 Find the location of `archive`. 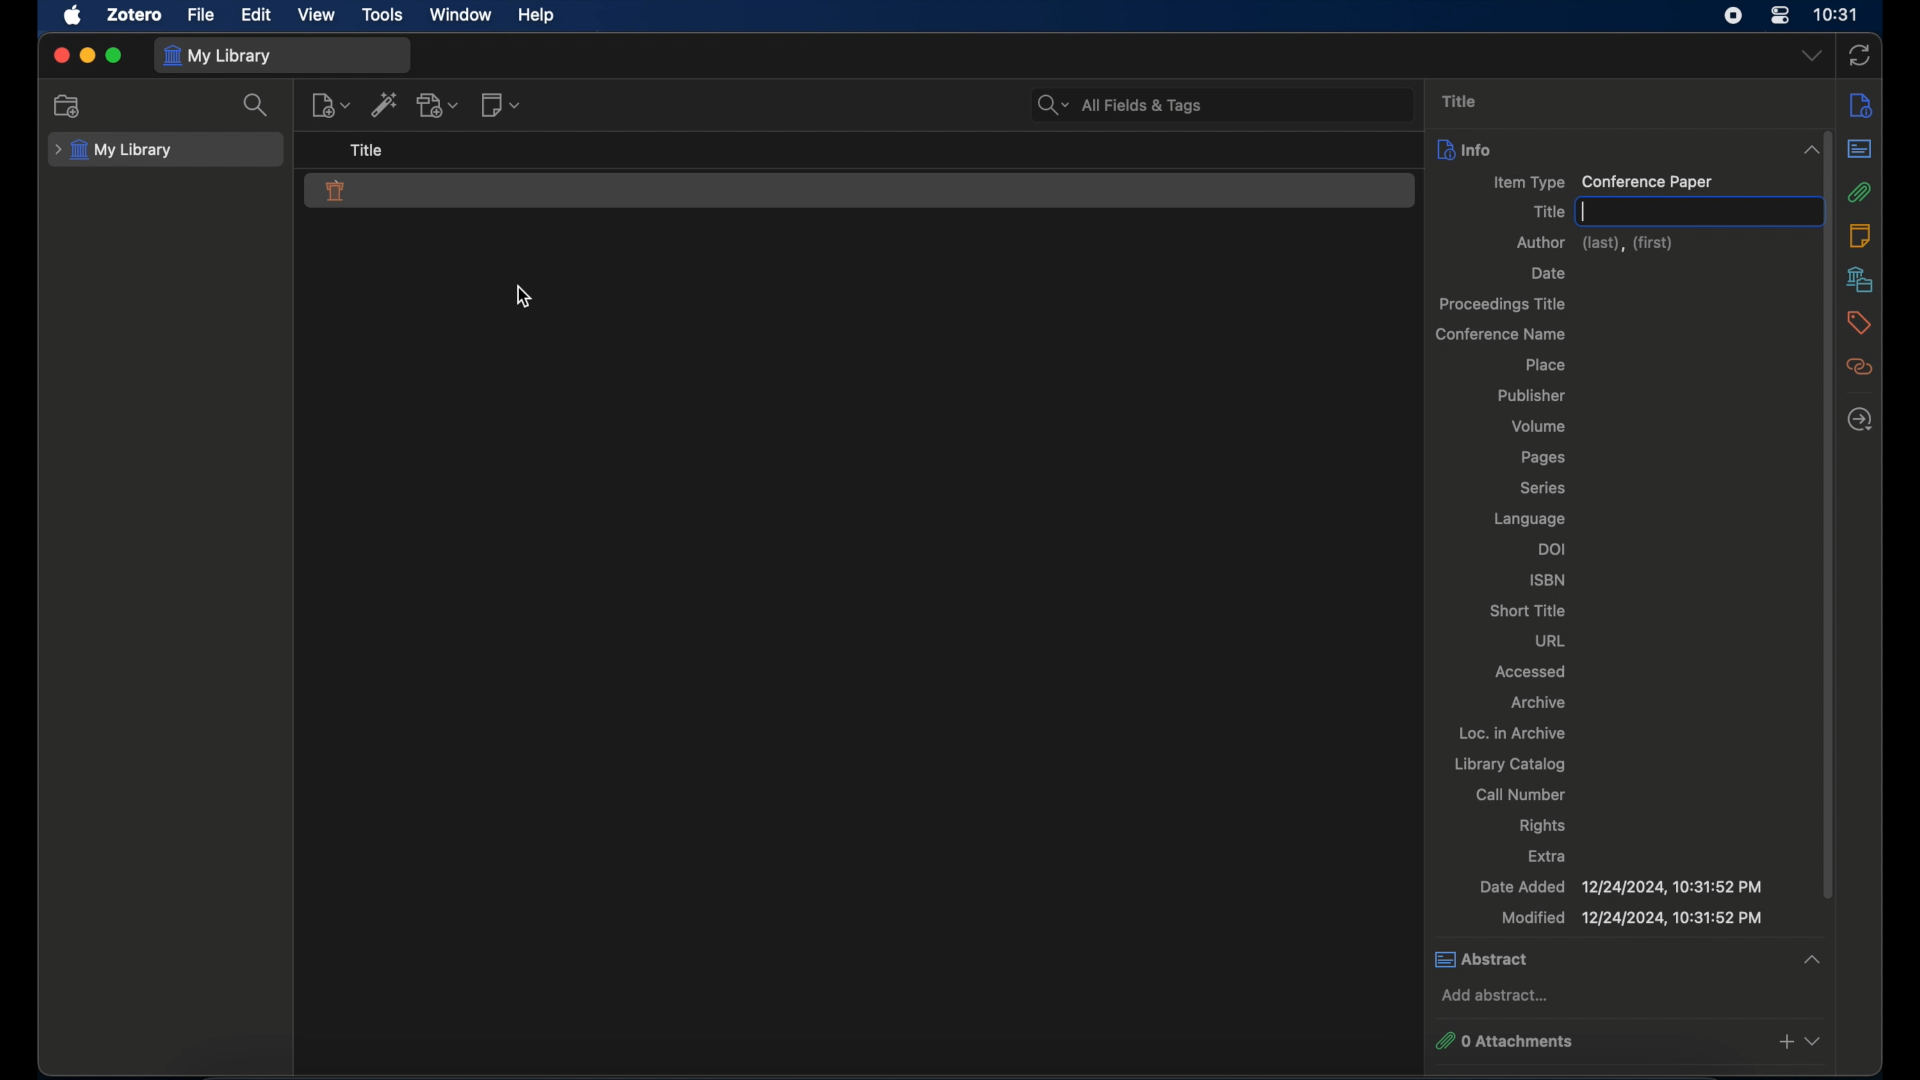

archive is located at coordinates (1541, 702).